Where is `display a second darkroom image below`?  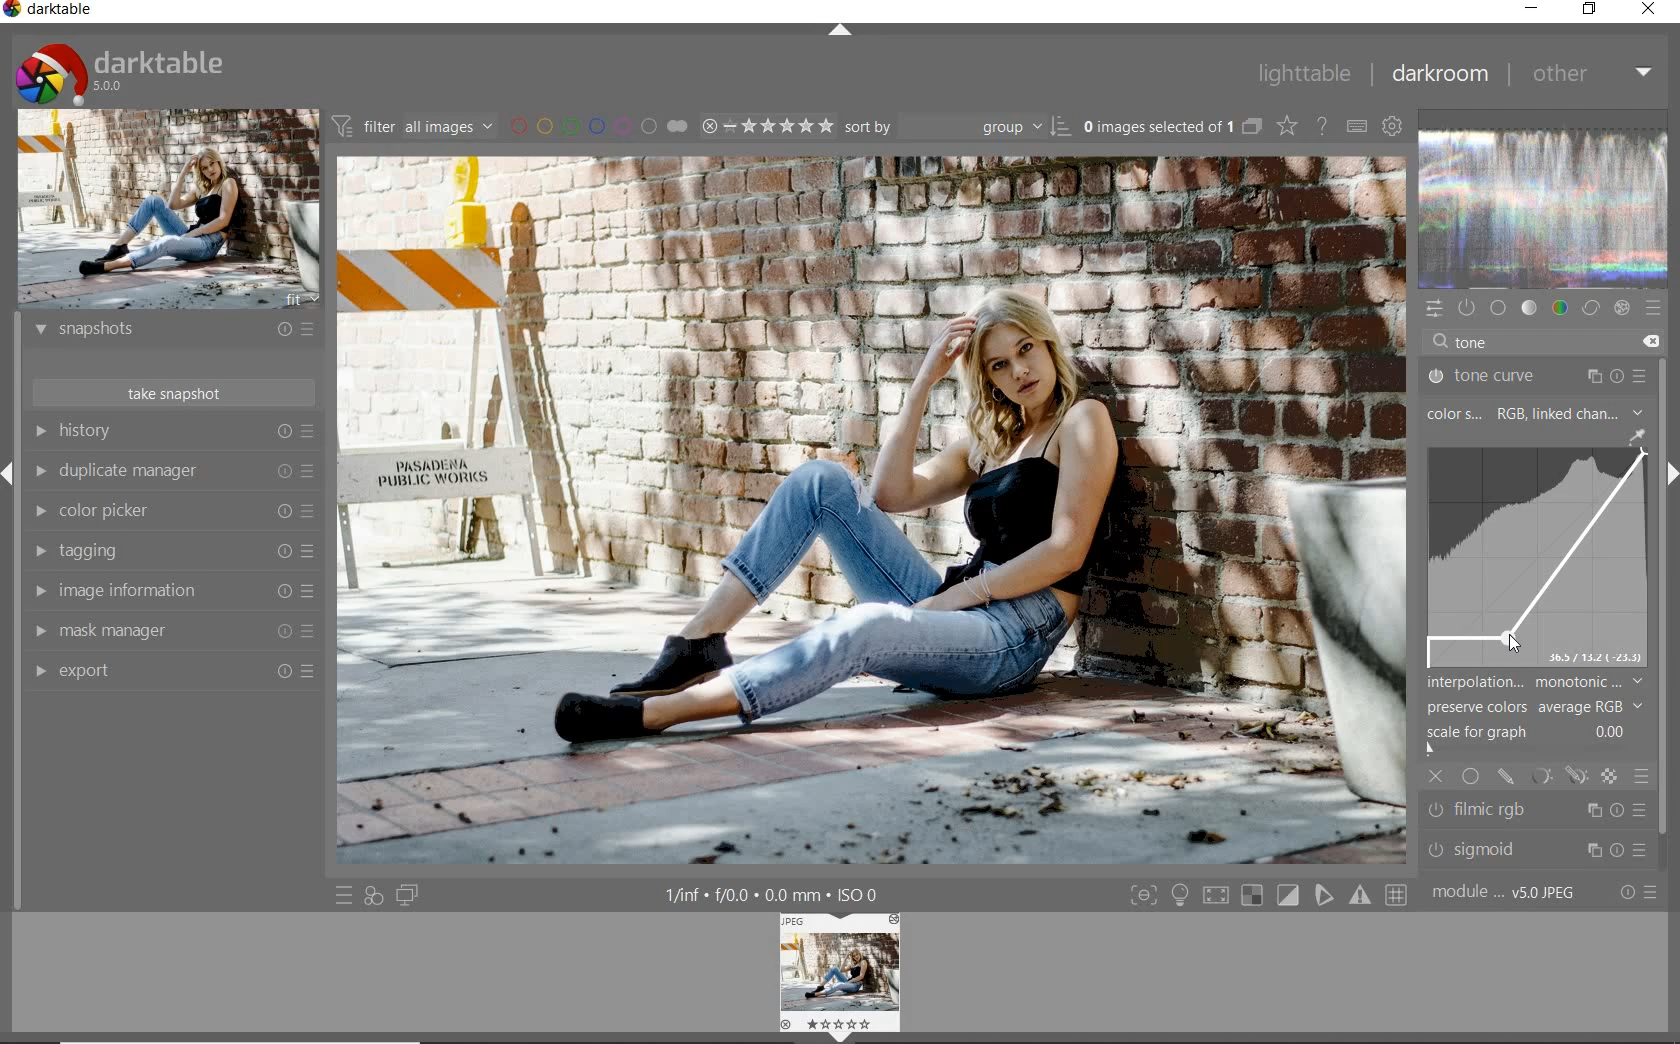
display a second darkroom image below is located at coordinates (410, 894).